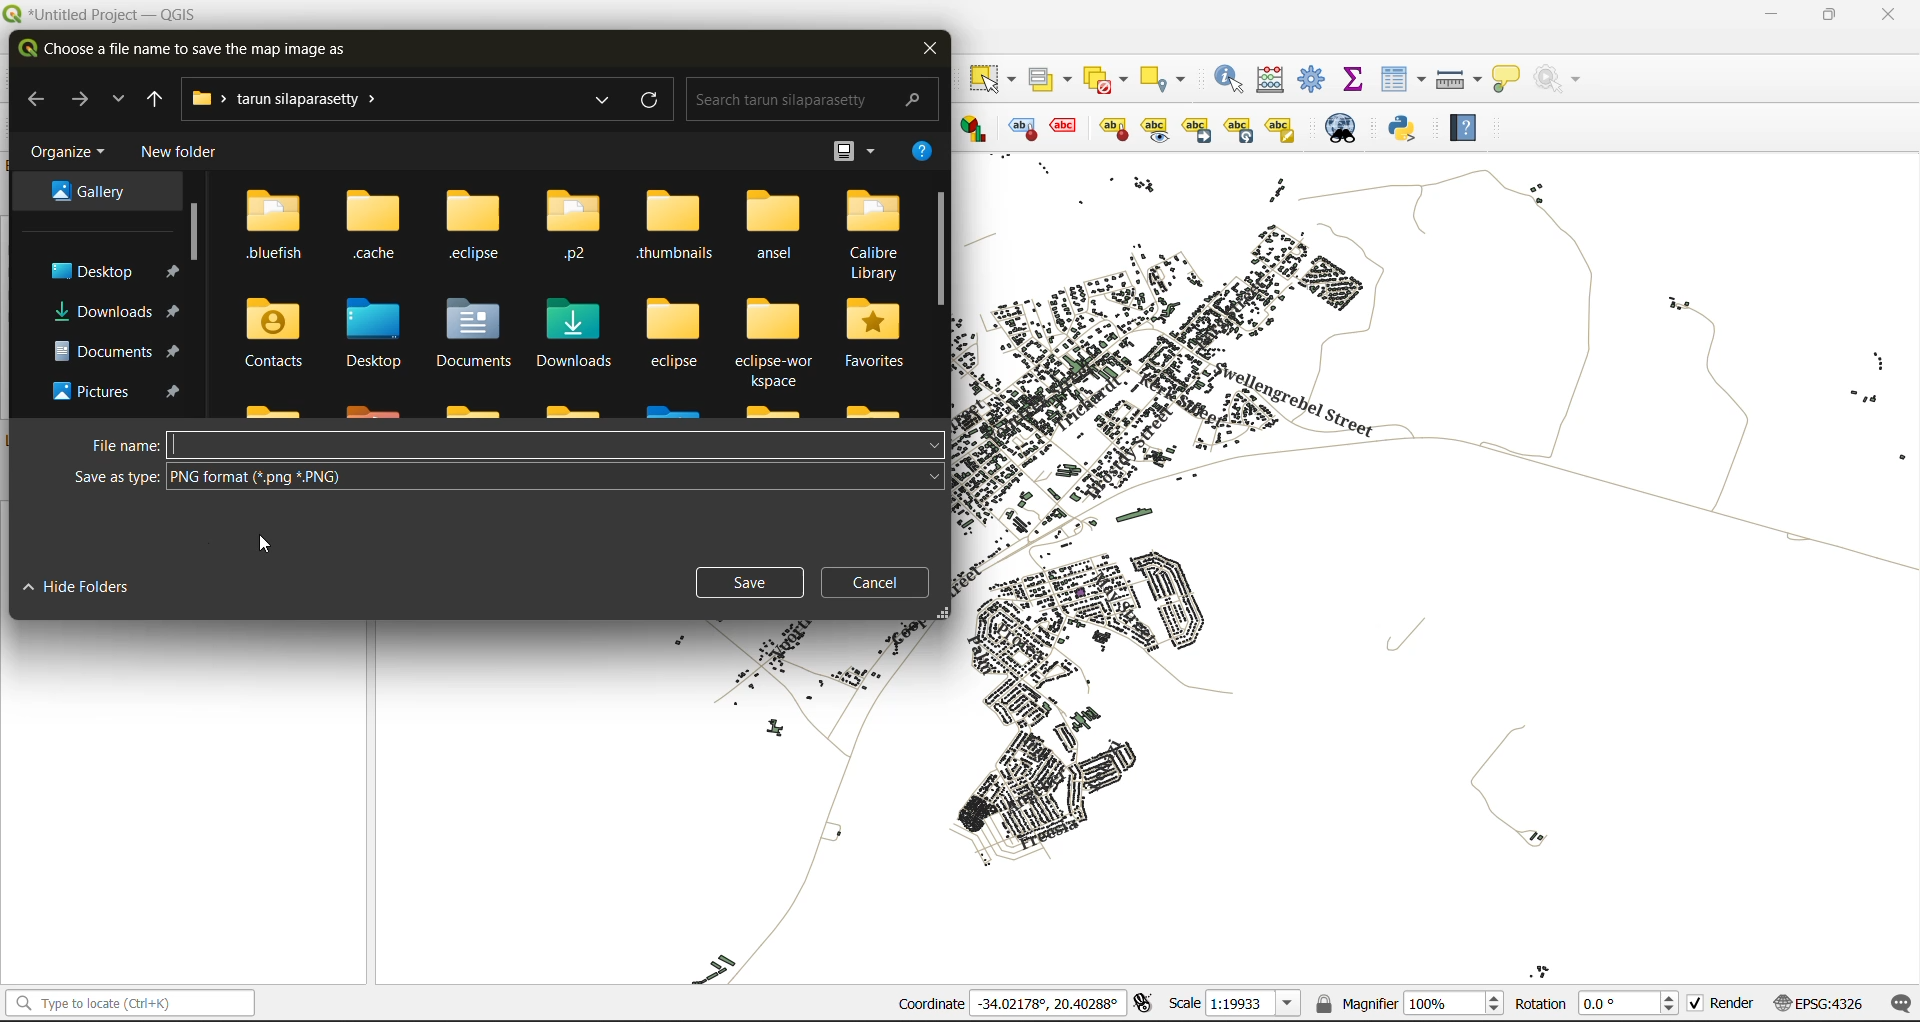  Describe the element at coordinates (1512, 78) in the screenshot. I see `show tips` at that location.